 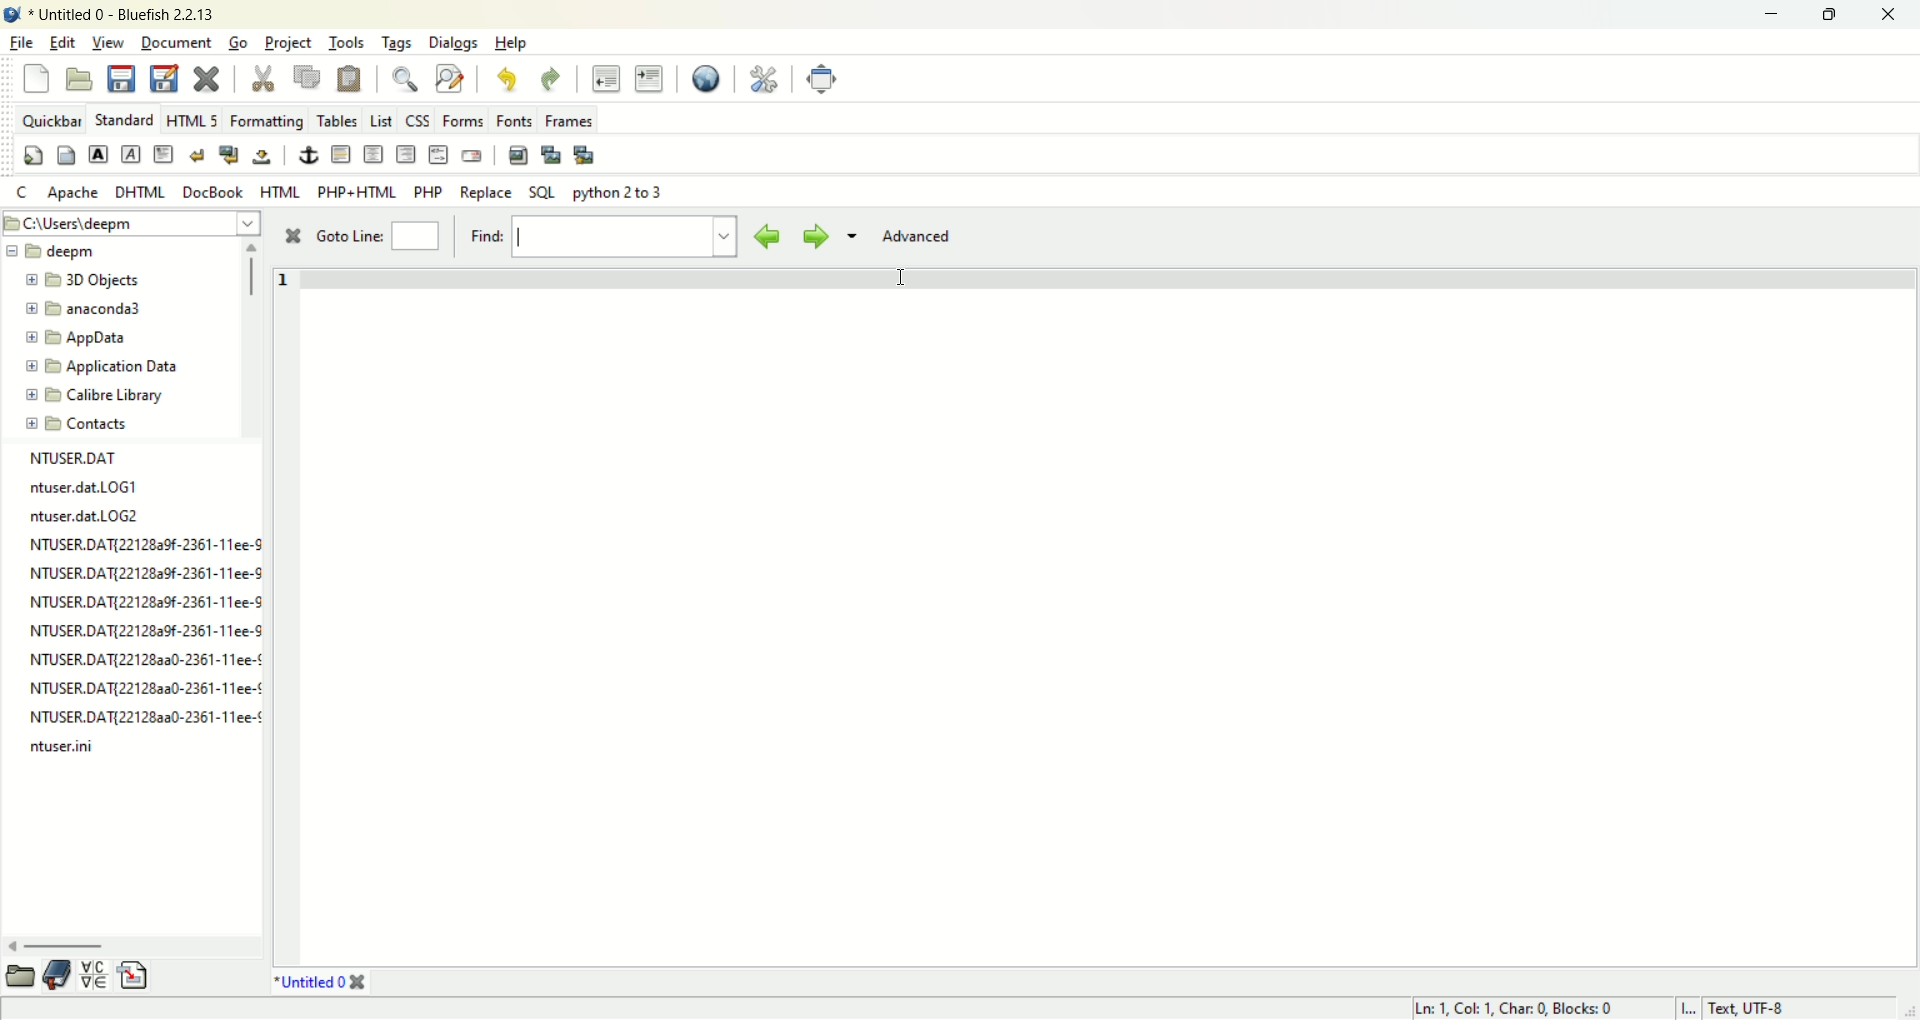 What do you see at coordinates (605, 78) in the screenshot?
I see `unindent` at bounding box center [605, 78].